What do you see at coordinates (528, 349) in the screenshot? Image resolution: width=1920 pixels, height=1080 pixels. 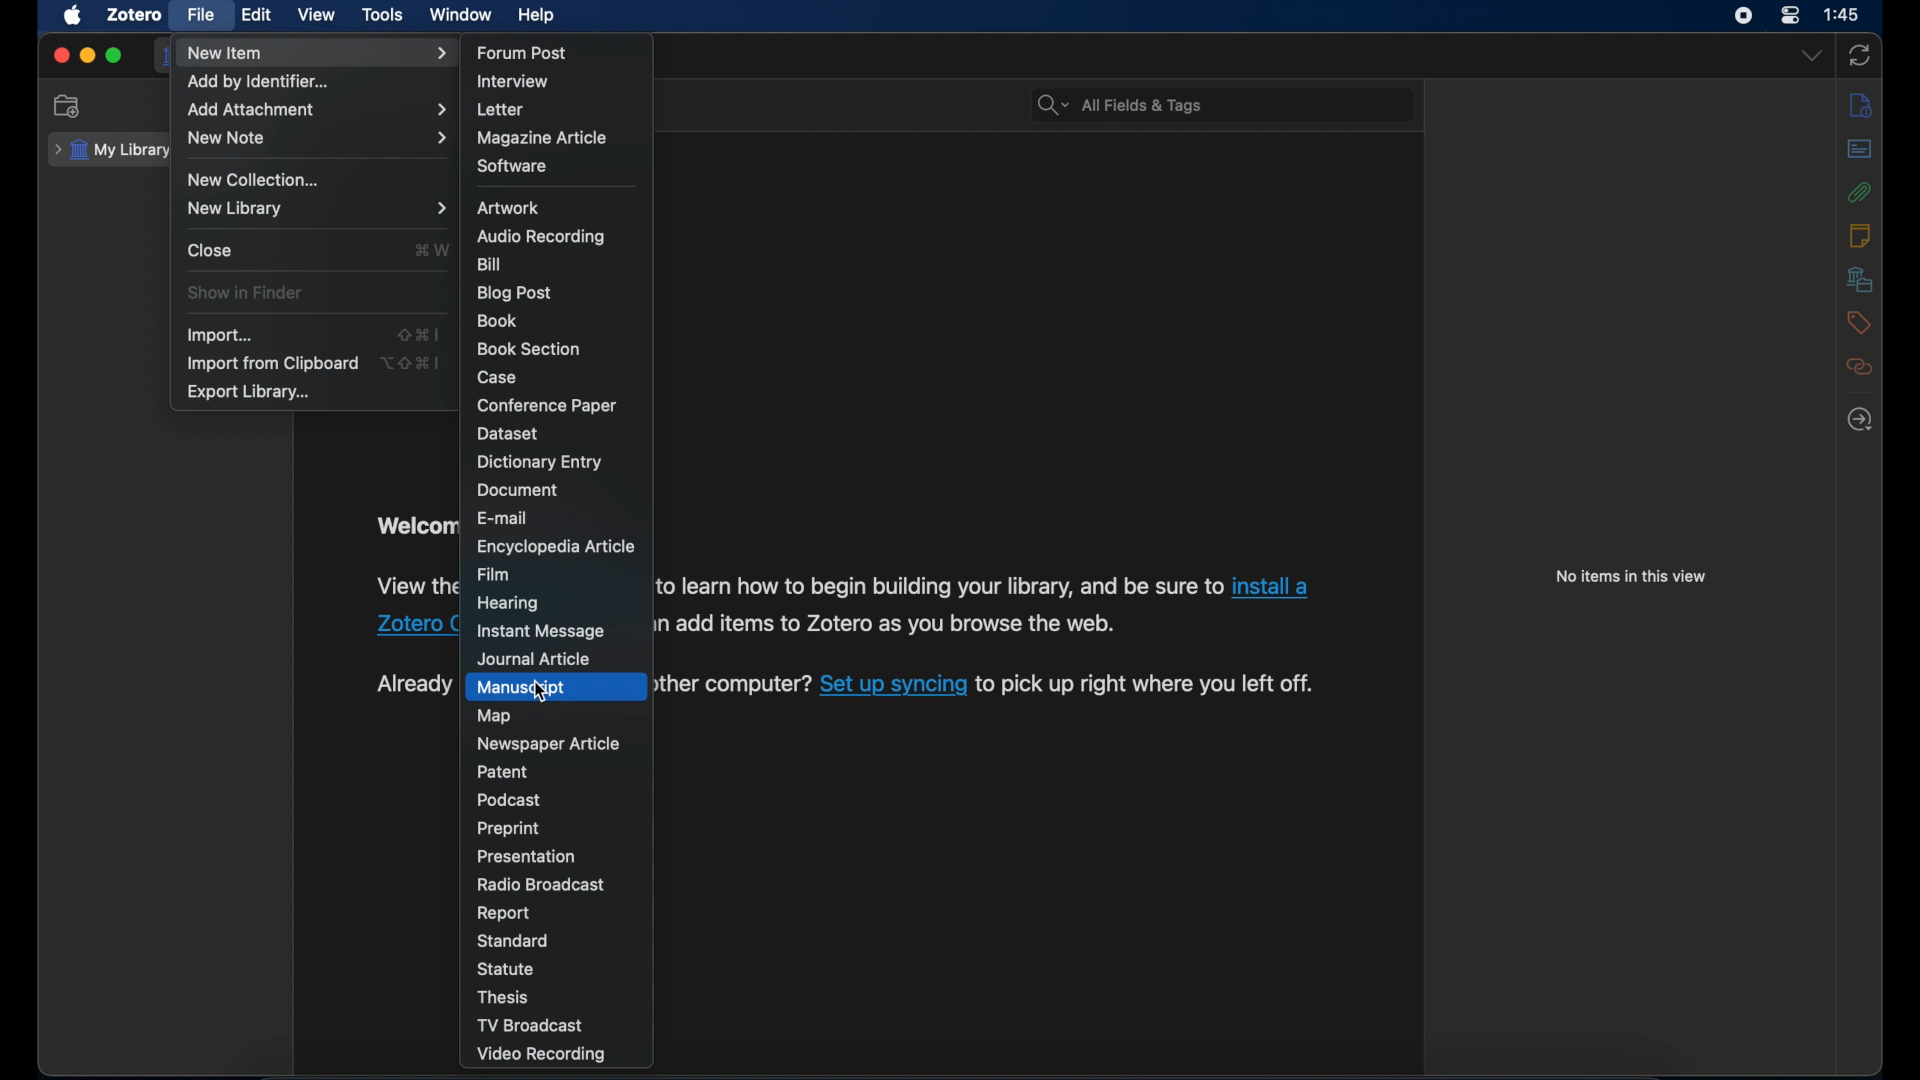 I see `book section` at bounding box center [528, 349].